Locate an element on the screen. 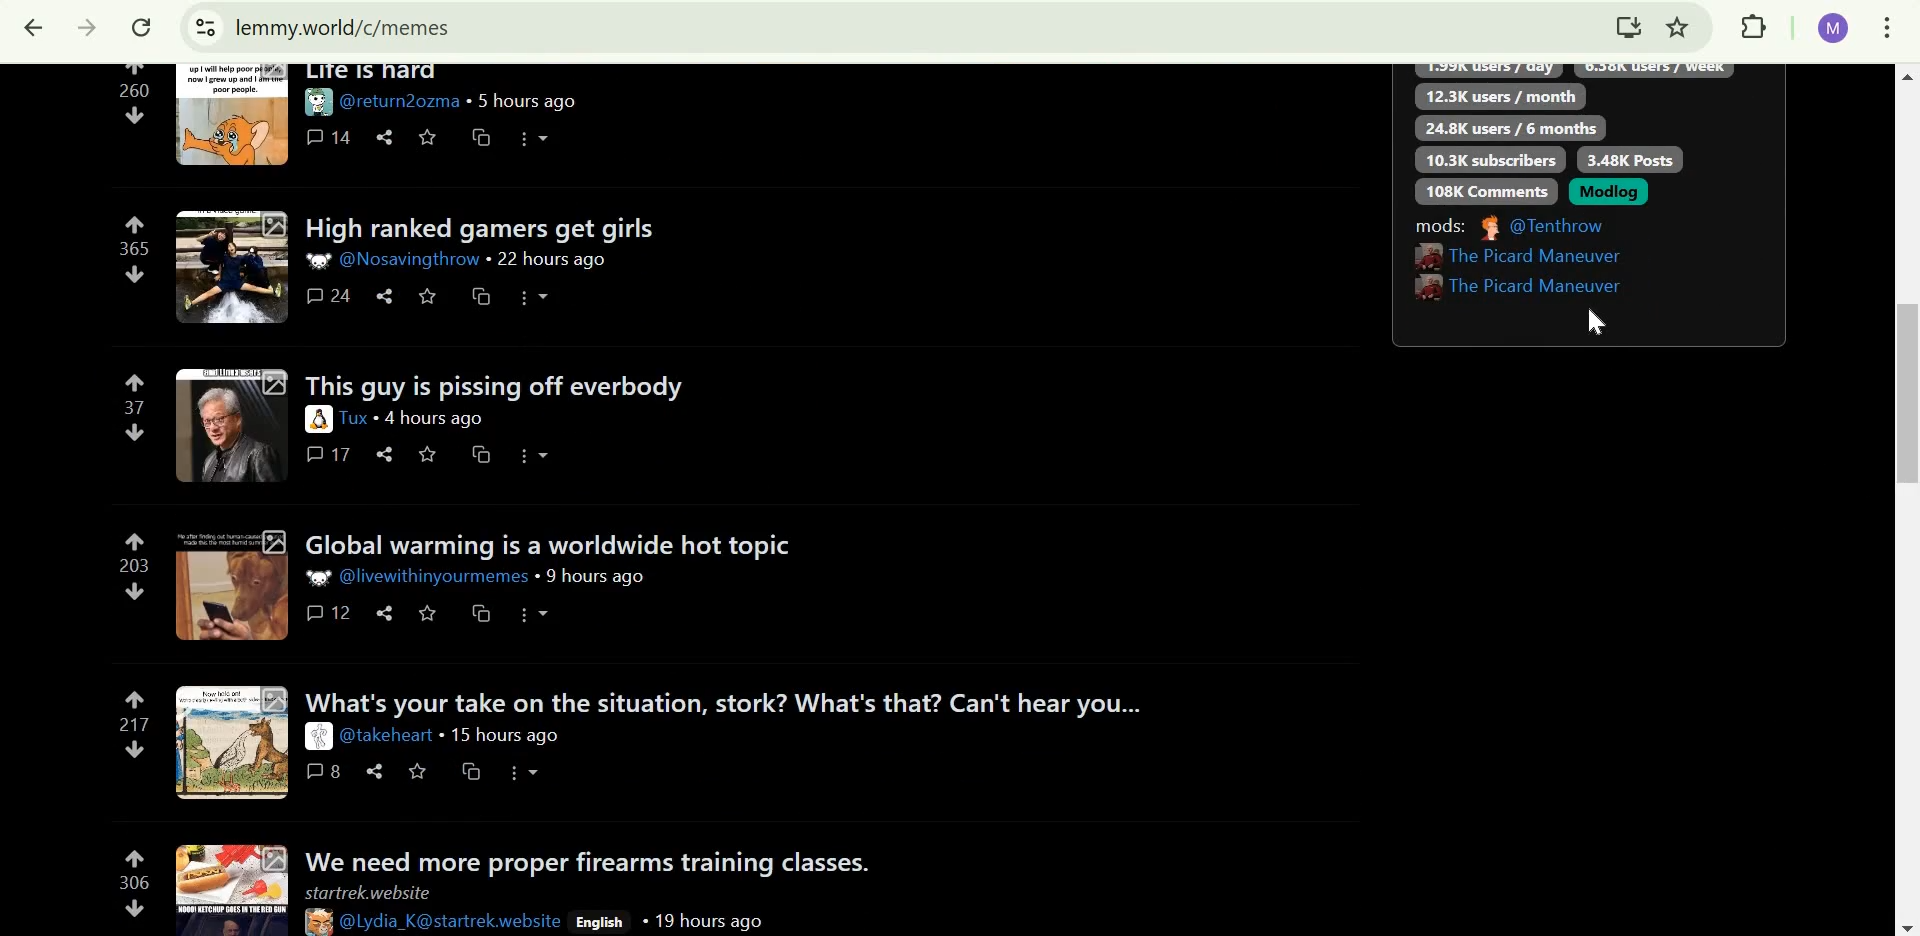 This screenshot has width=1920, height=936. expand here is located at coordinates (231, 266).